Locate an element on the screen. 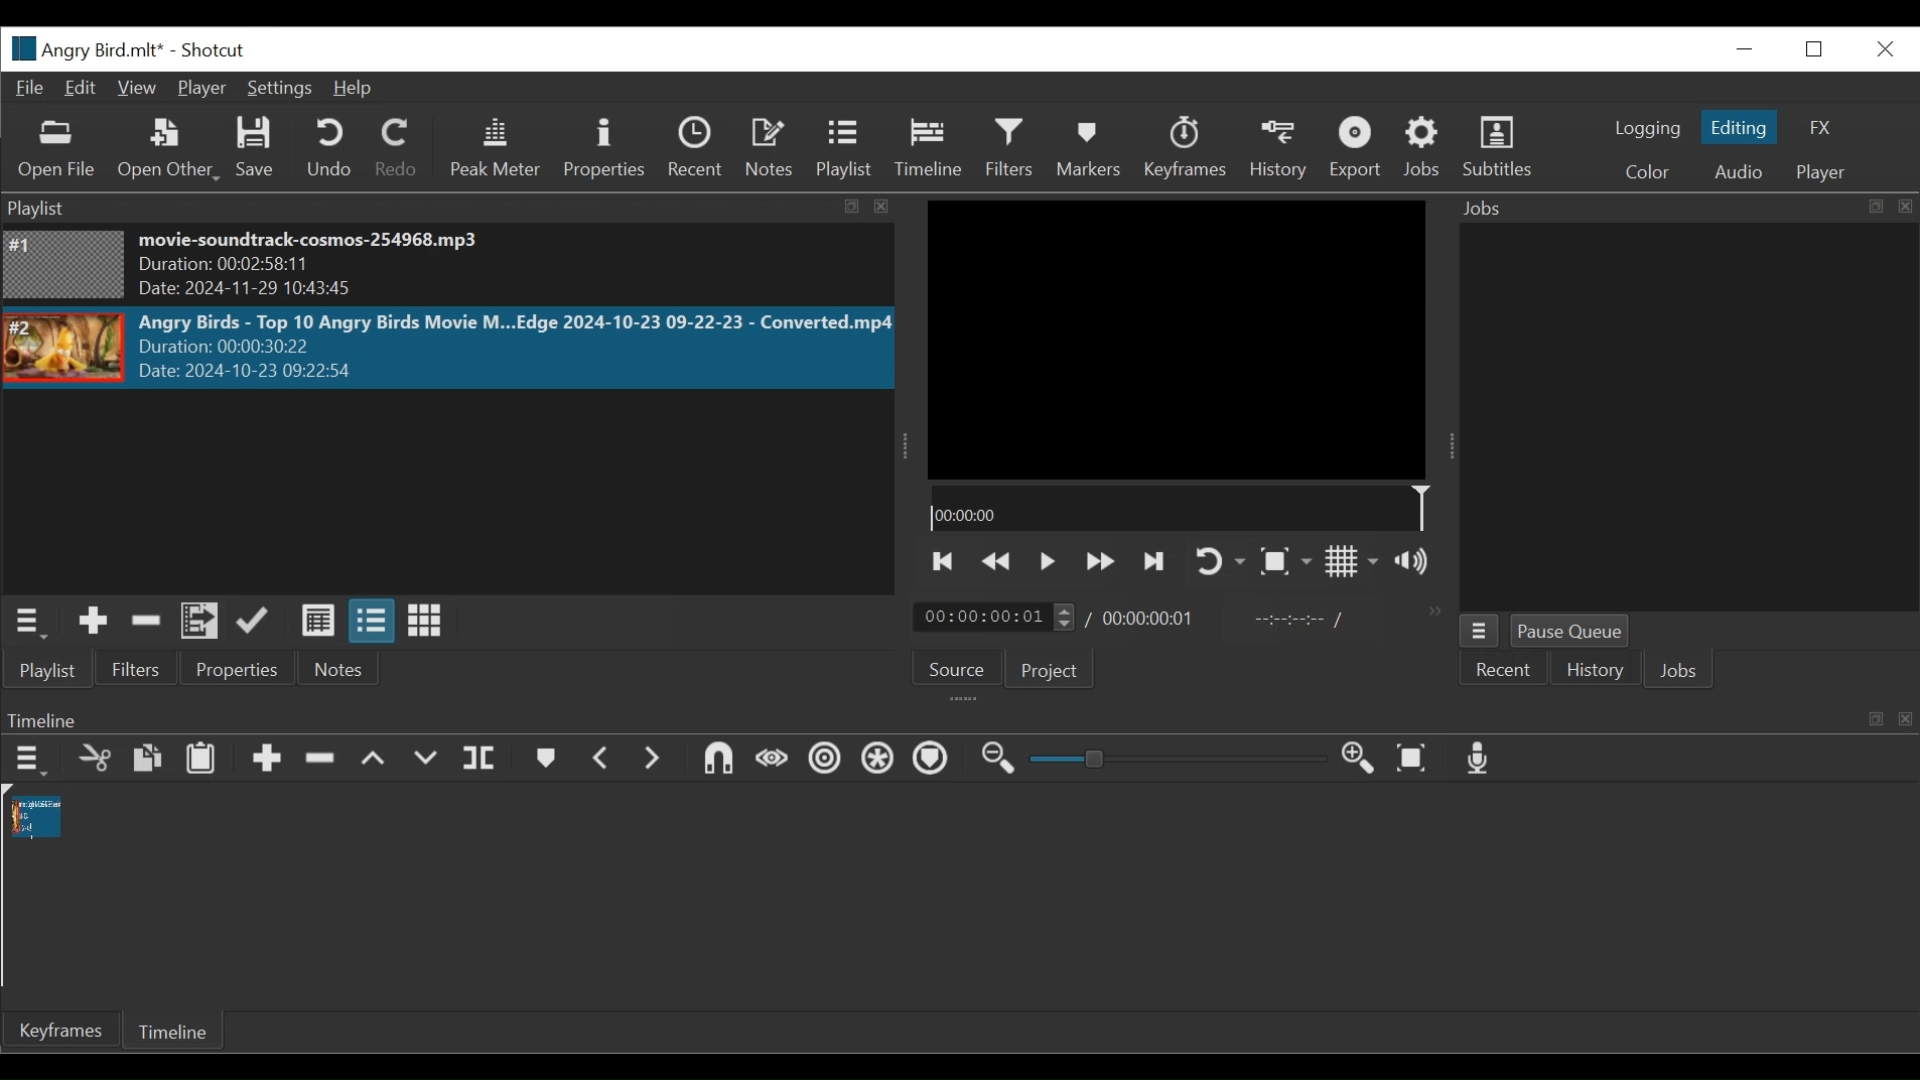 The width and height of the screenshot is (1920, 1080). File Name is located at coordinates (86, 48).